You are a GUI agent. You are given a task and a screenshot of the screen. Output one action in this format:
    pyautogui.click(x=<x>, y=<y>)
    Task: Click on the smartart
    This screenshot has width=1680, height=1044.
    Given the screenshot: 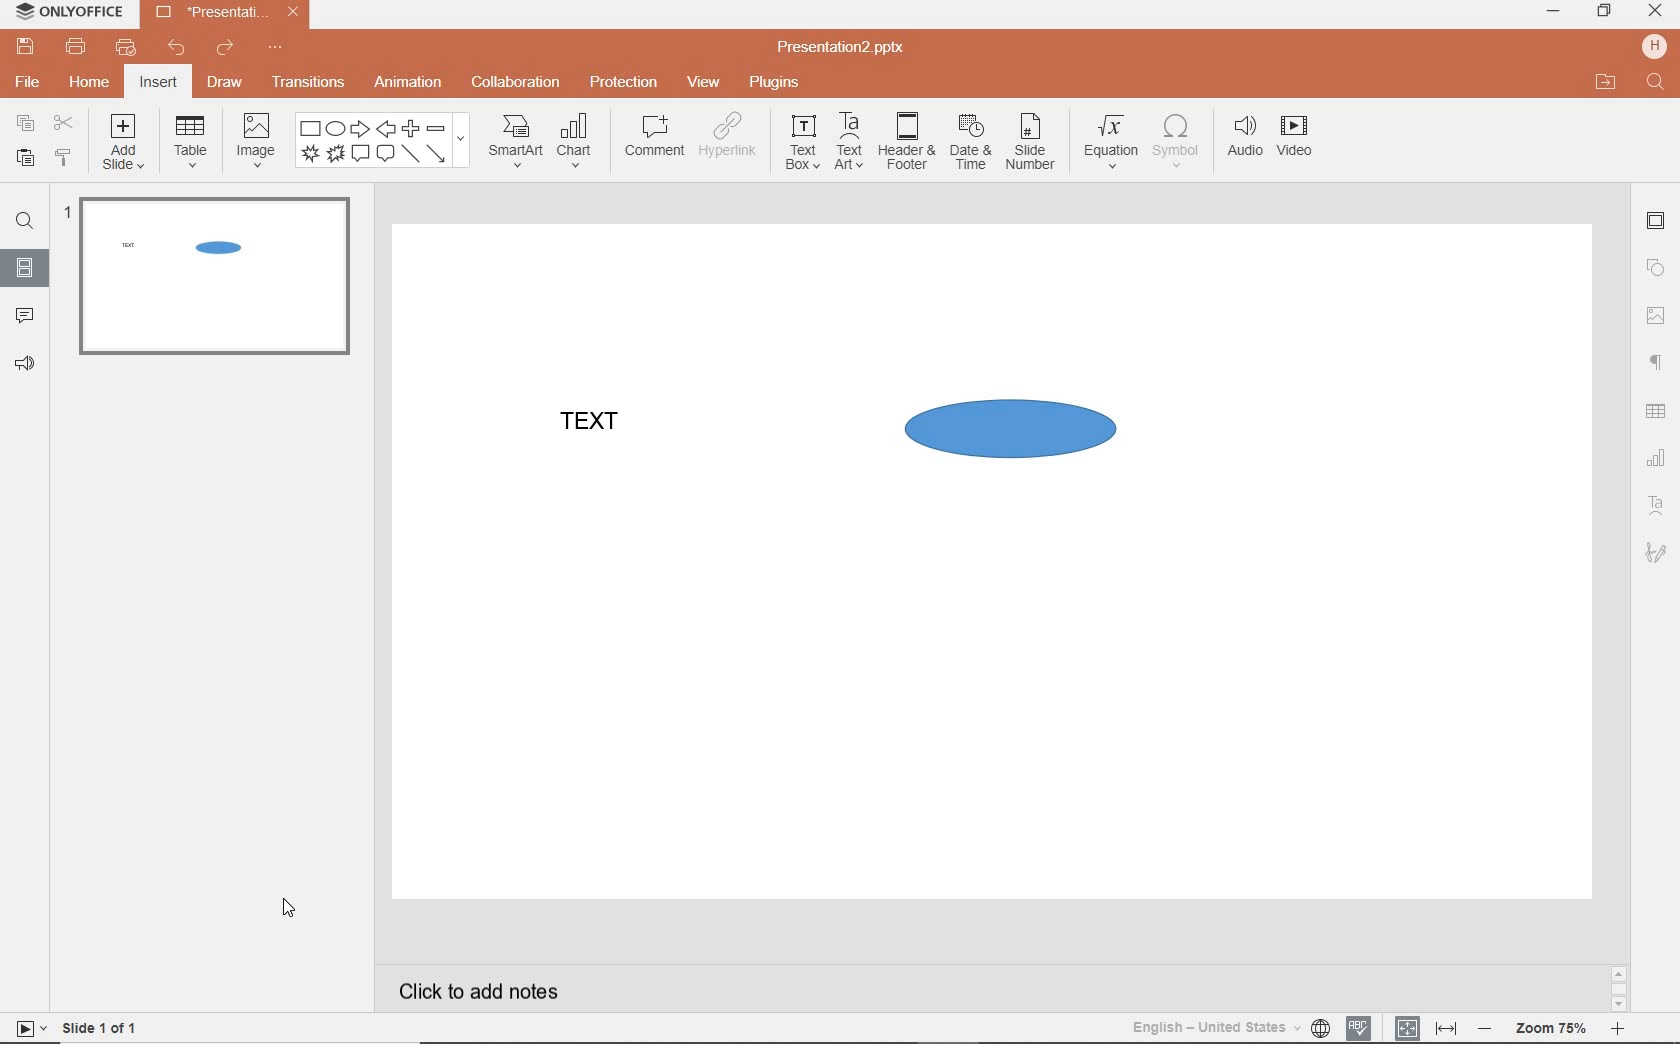 What is the action you would take?
    pyautogui.click(x=515, y=140)
    